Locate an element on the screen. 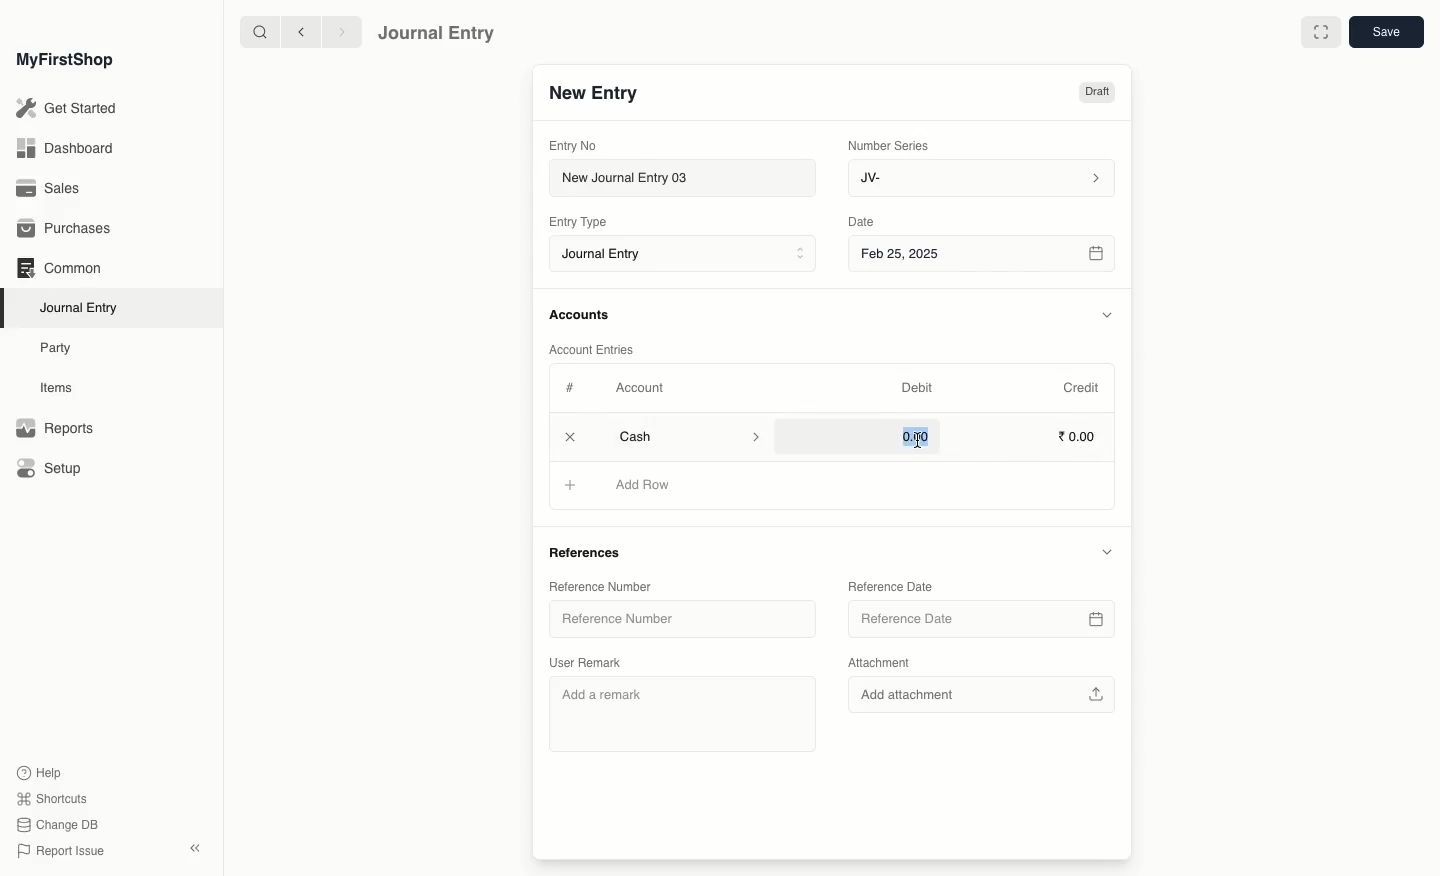 This screenshot has height=876, width=1440. Dashboard is located at coordinates (64, 147).